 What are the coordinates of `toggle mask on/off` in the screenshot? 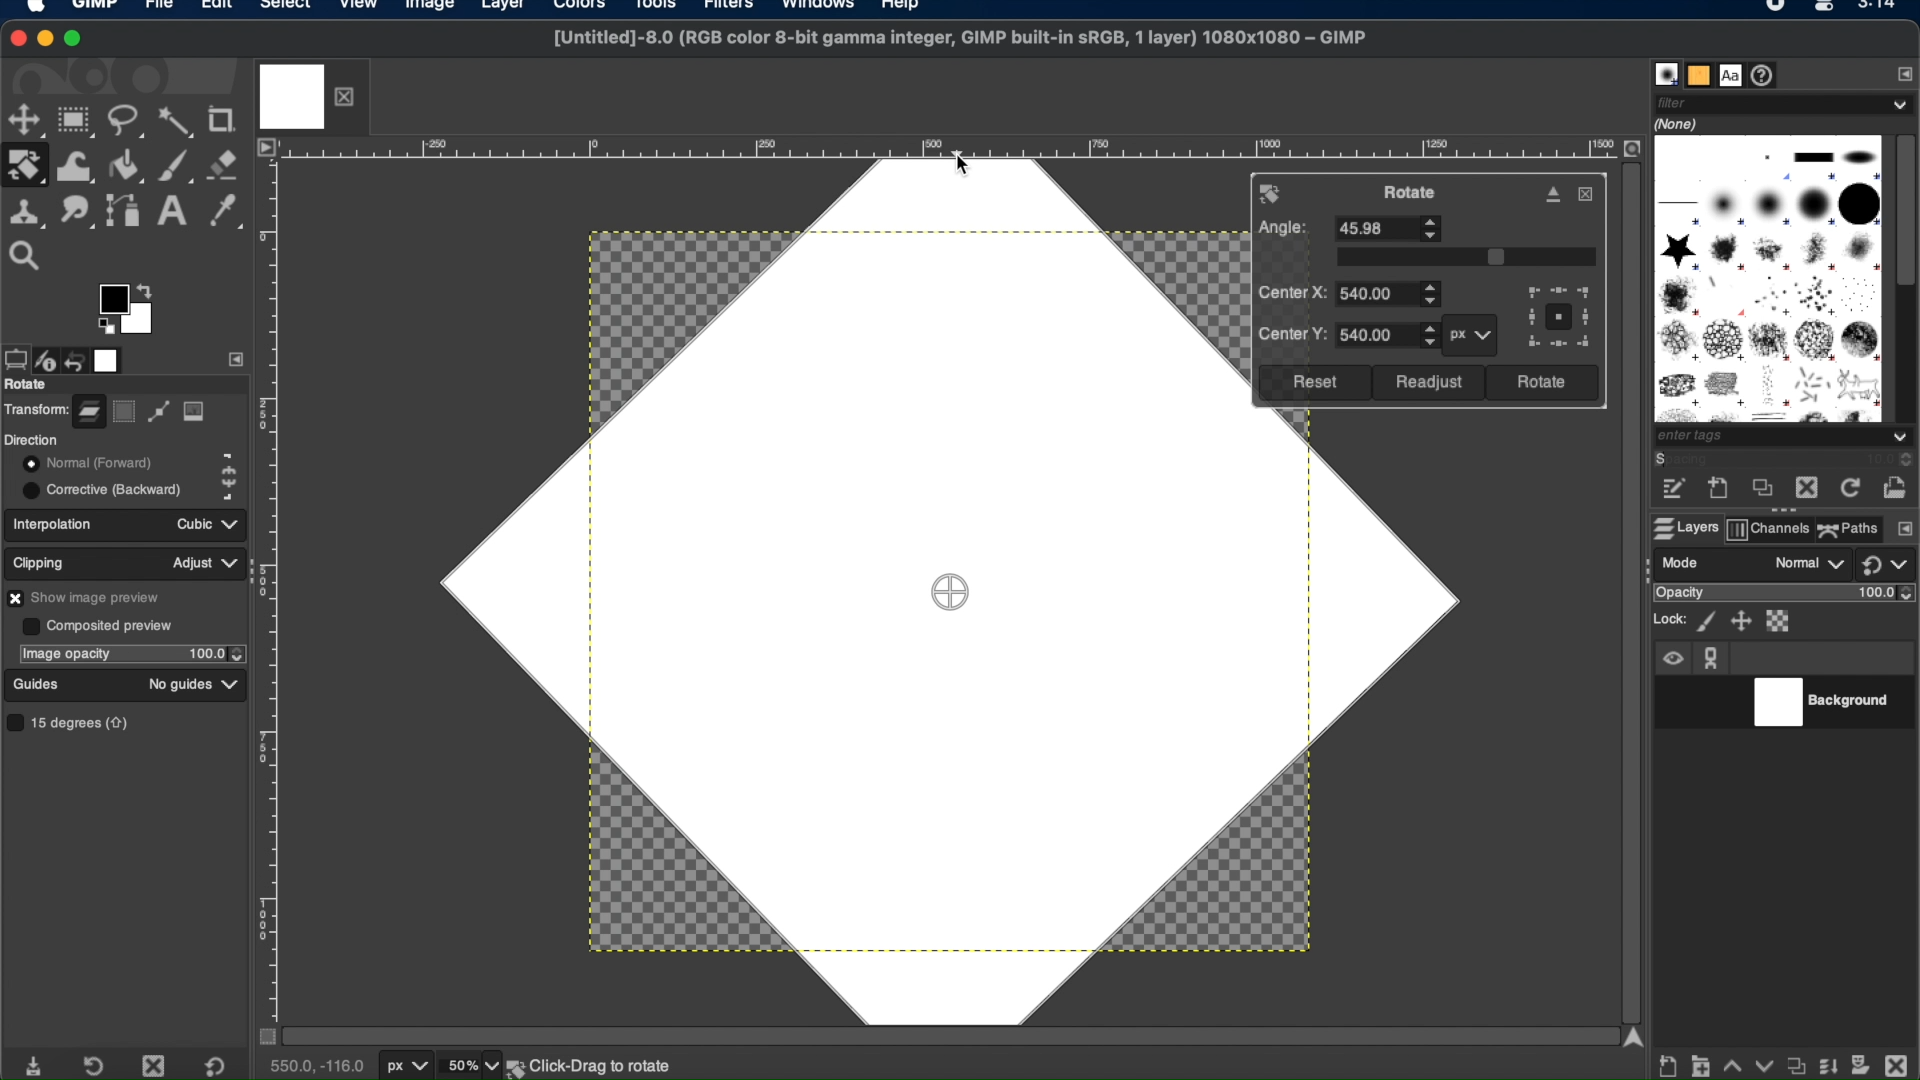 It's located at (261, 1036).